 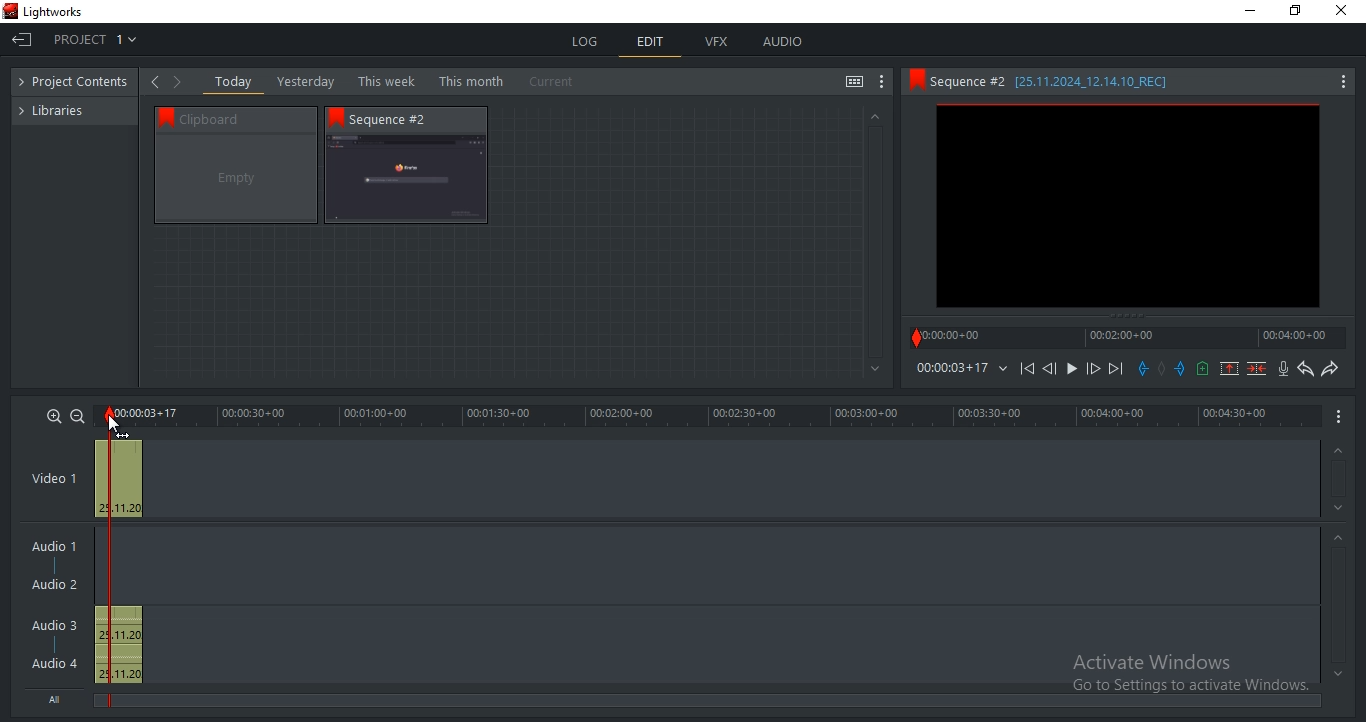 I want to click on Pointer cursor, so click(x=107, y=424).